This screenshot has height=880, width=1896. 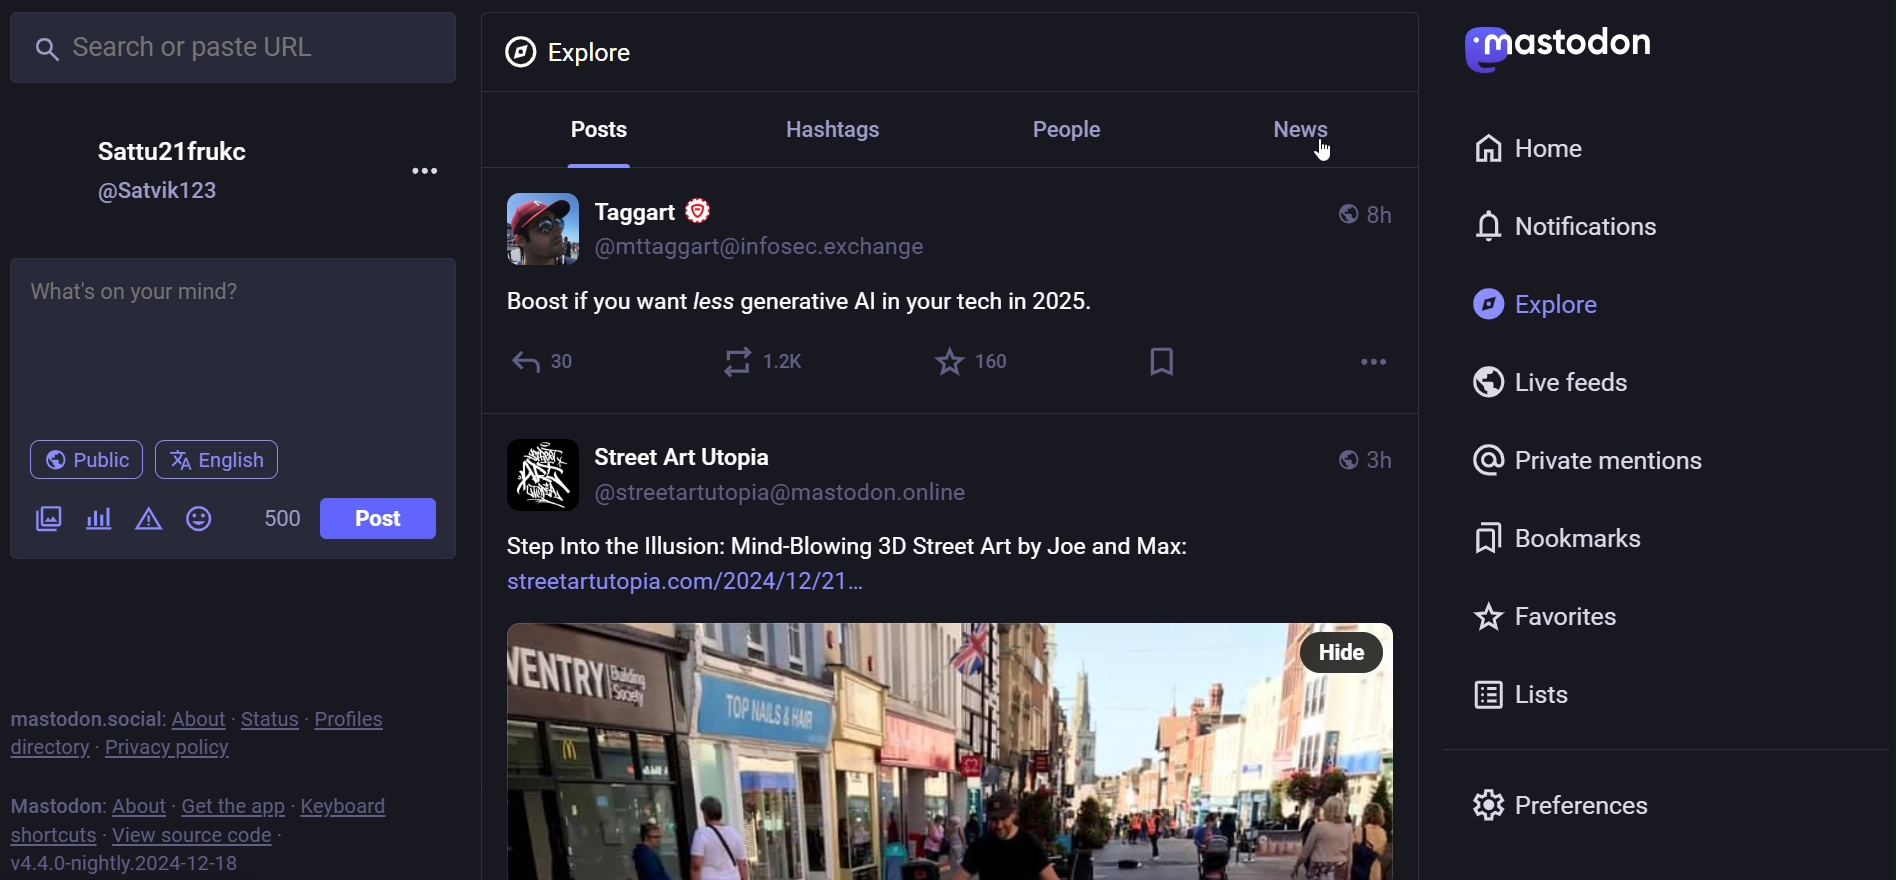 What do you see at coordinates (1344, 652) in the screenshot?
I see `hide` at bounding box center [1344, 652].